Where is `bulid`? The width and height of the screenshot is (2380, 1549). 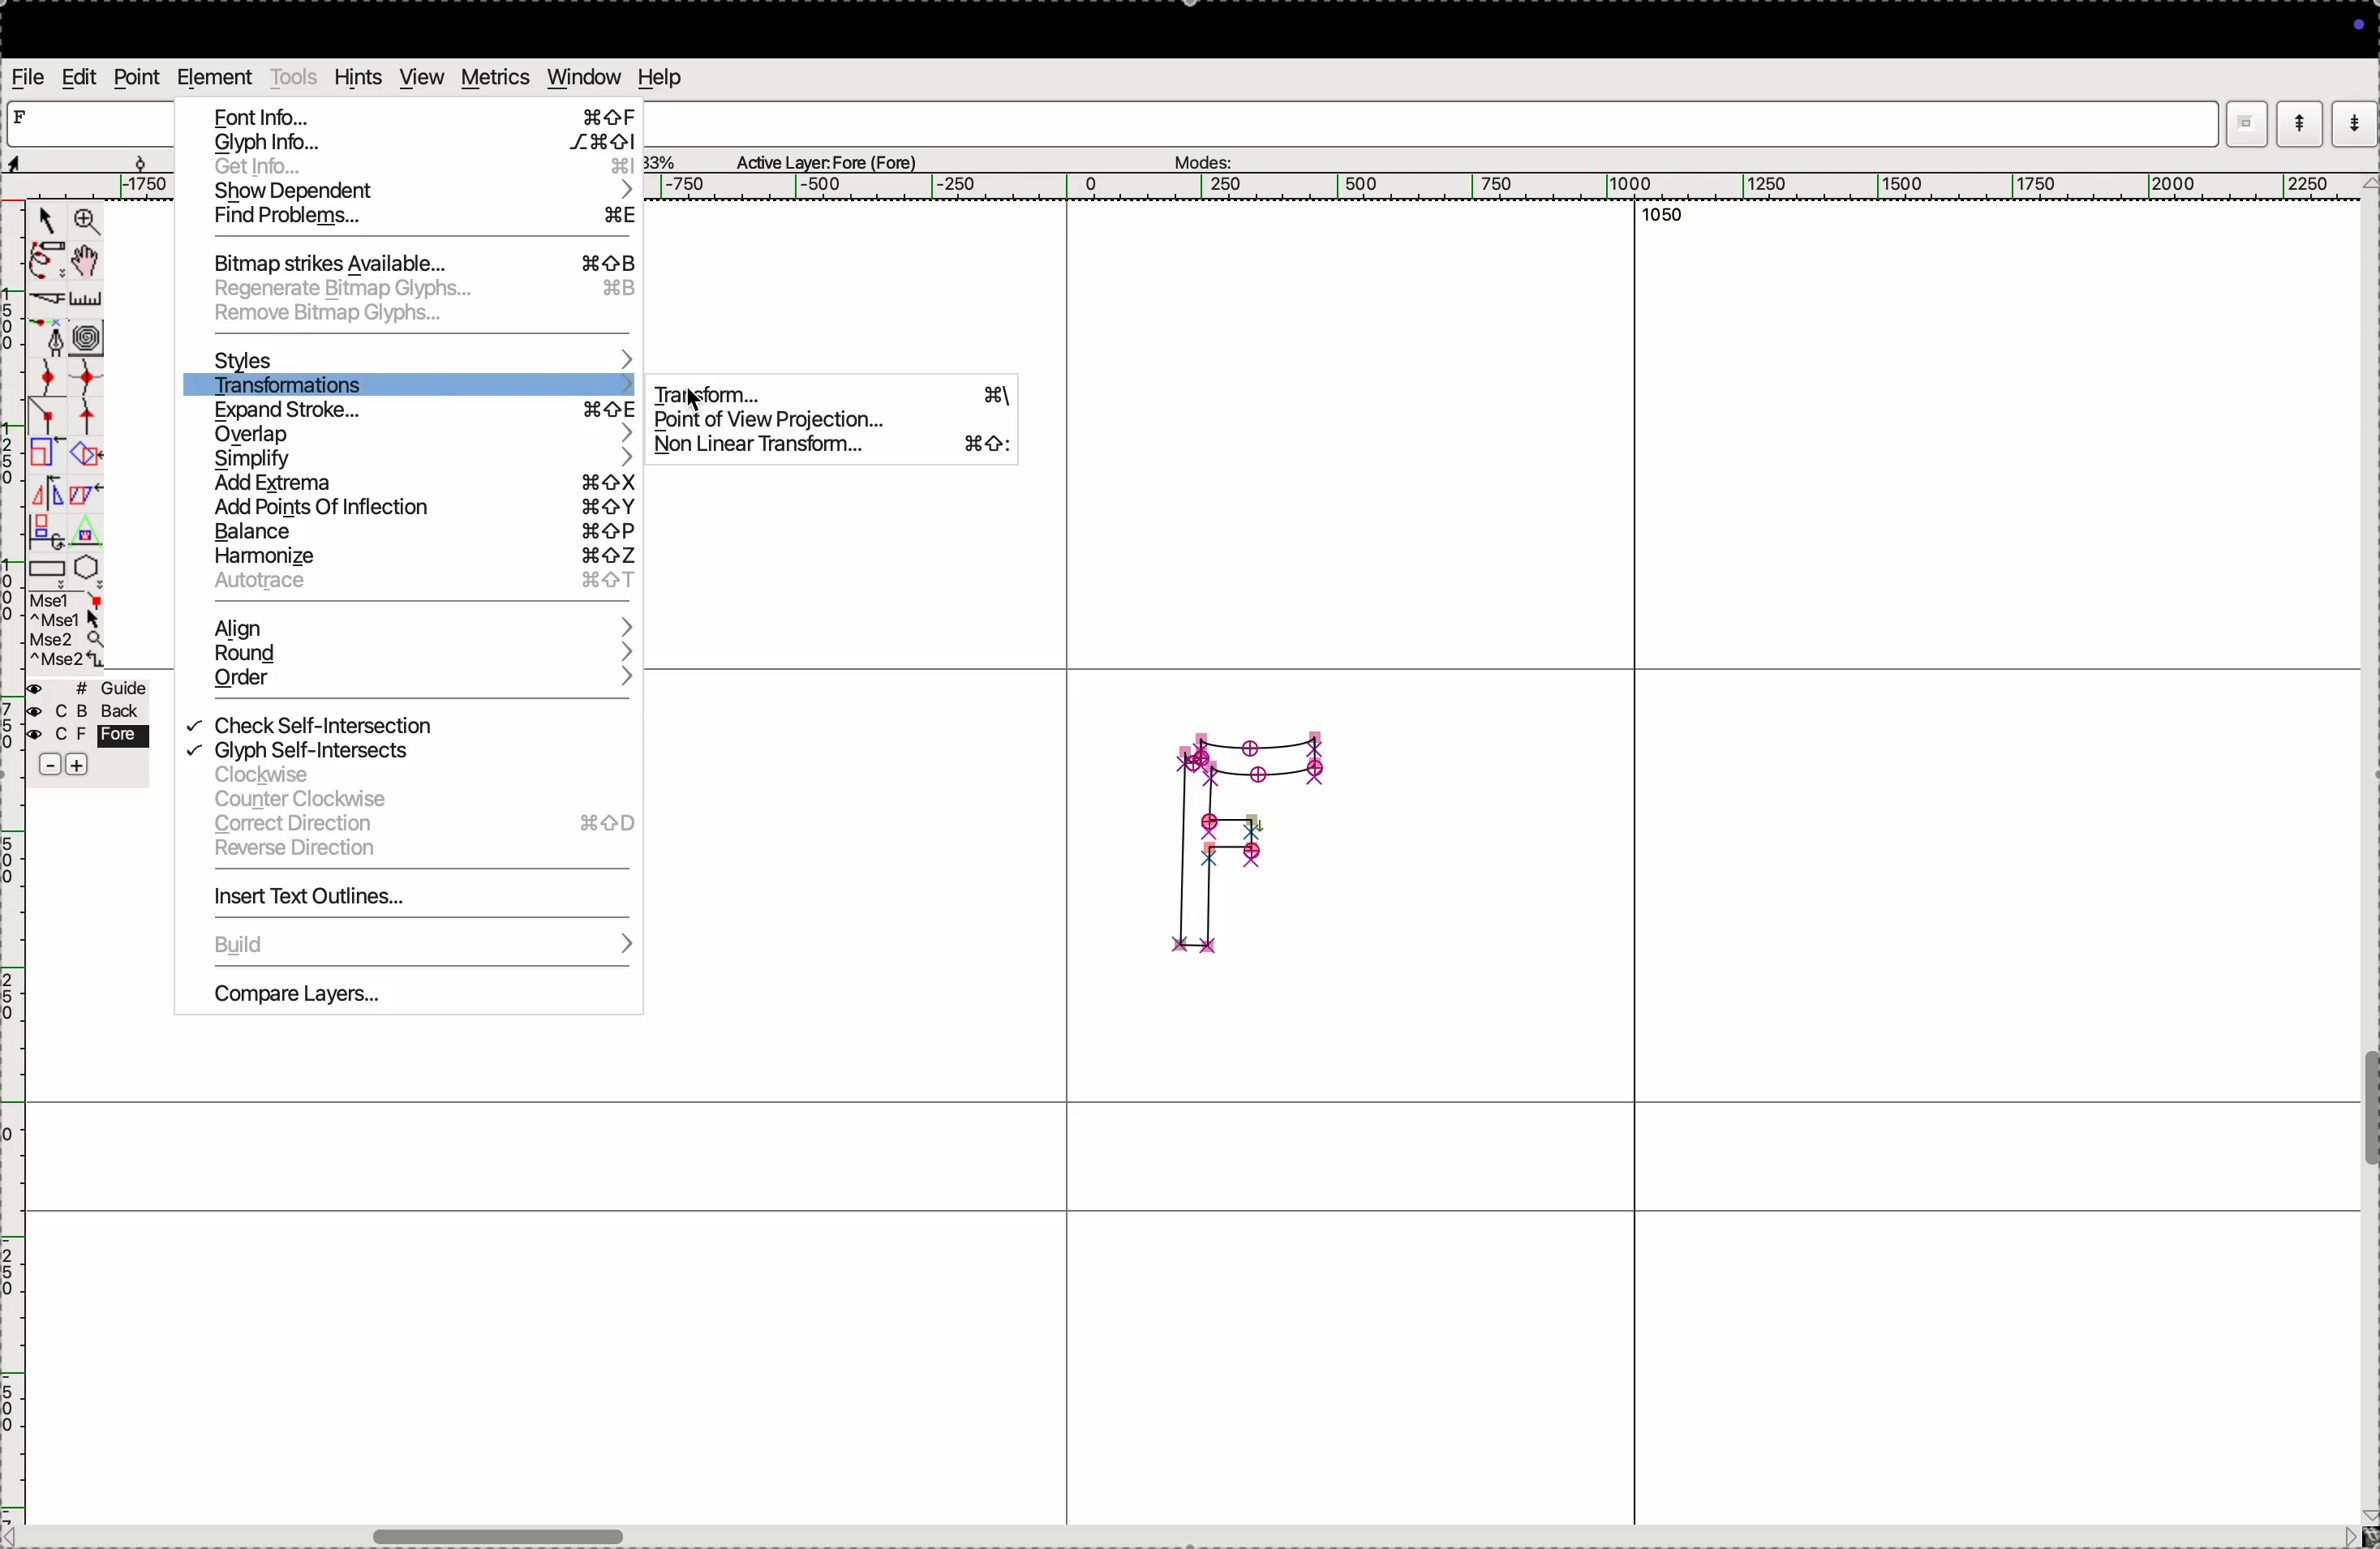
bulid is located at coordinates (408, 947).